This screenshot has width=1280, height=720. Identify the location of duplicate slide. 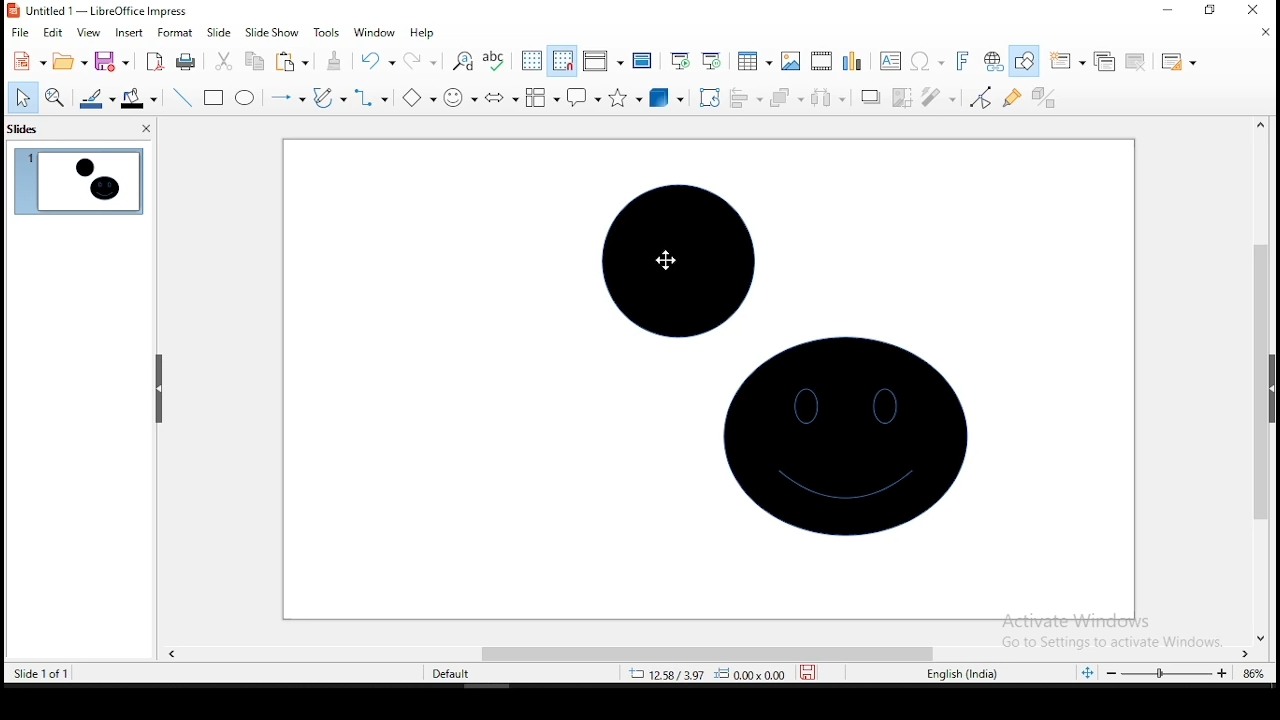
(1103, 61).